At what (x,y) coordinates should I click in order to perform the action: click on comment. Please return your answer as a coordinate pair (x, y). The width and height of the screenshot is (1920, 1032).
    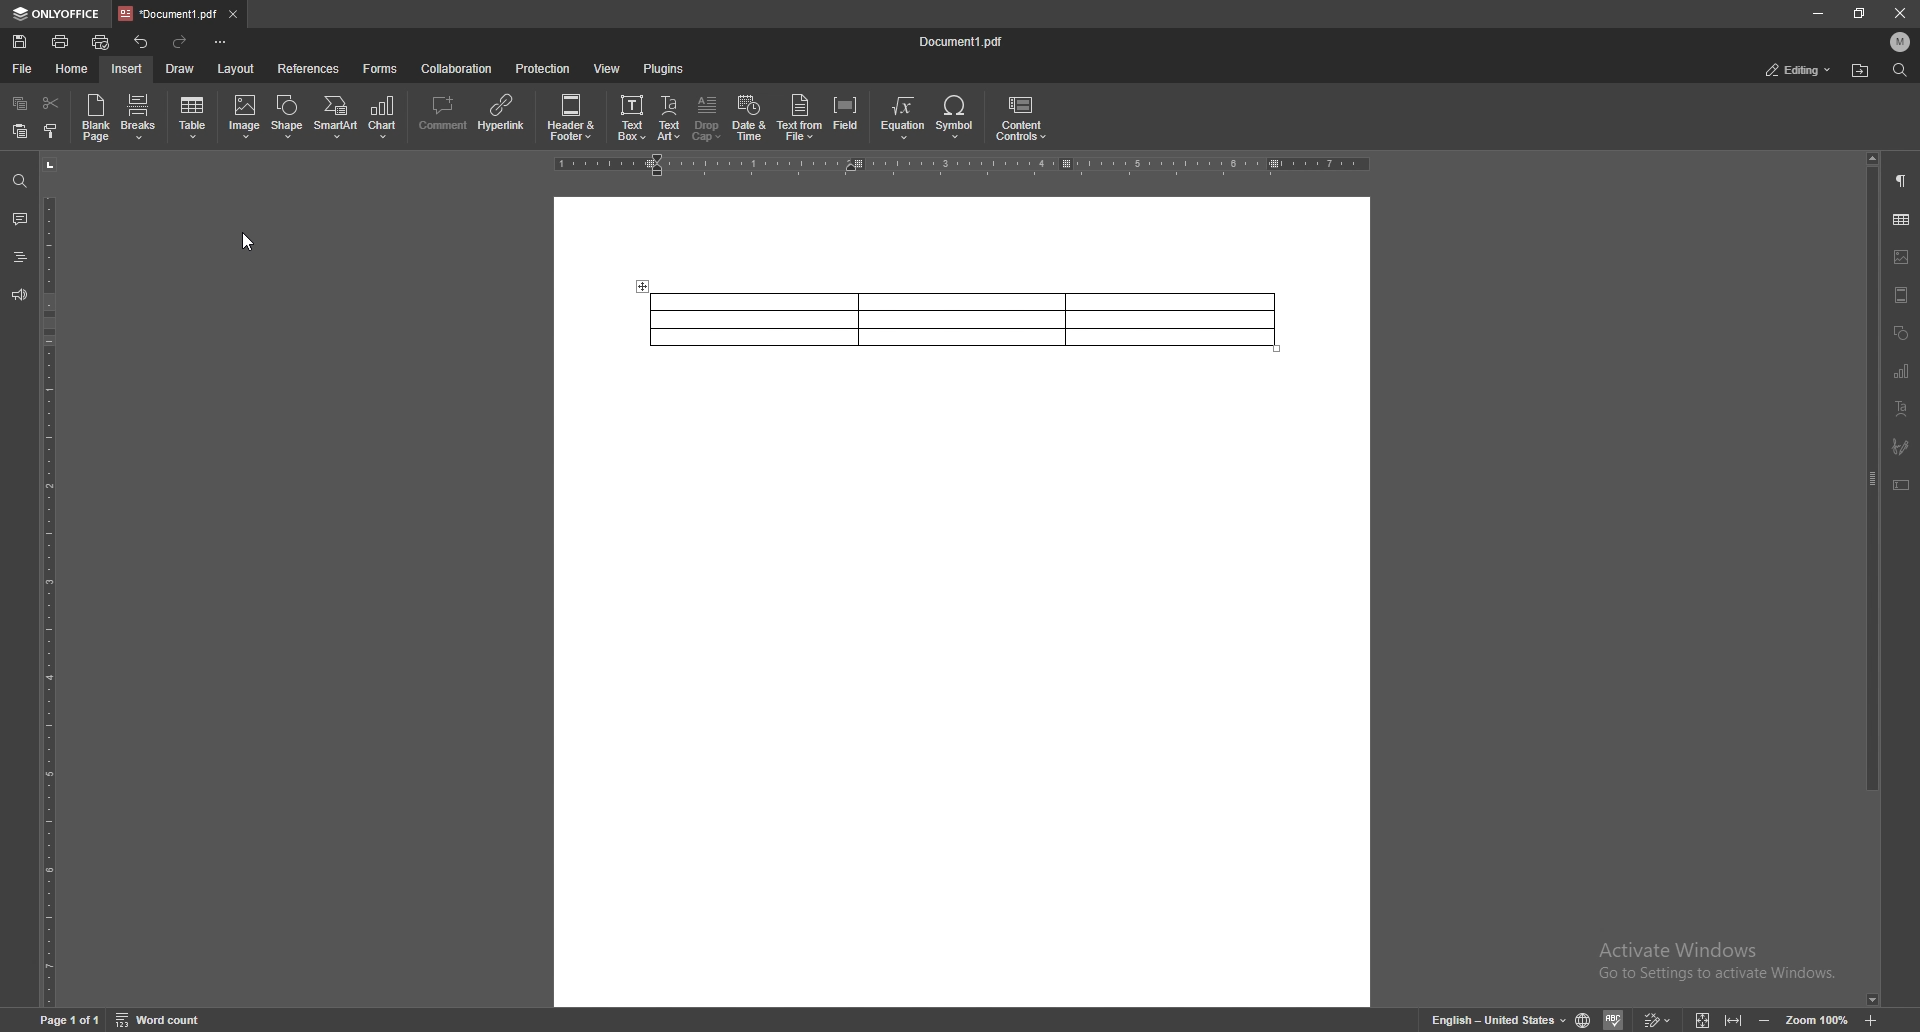
    Looking at the image, I should click on (20, 219).